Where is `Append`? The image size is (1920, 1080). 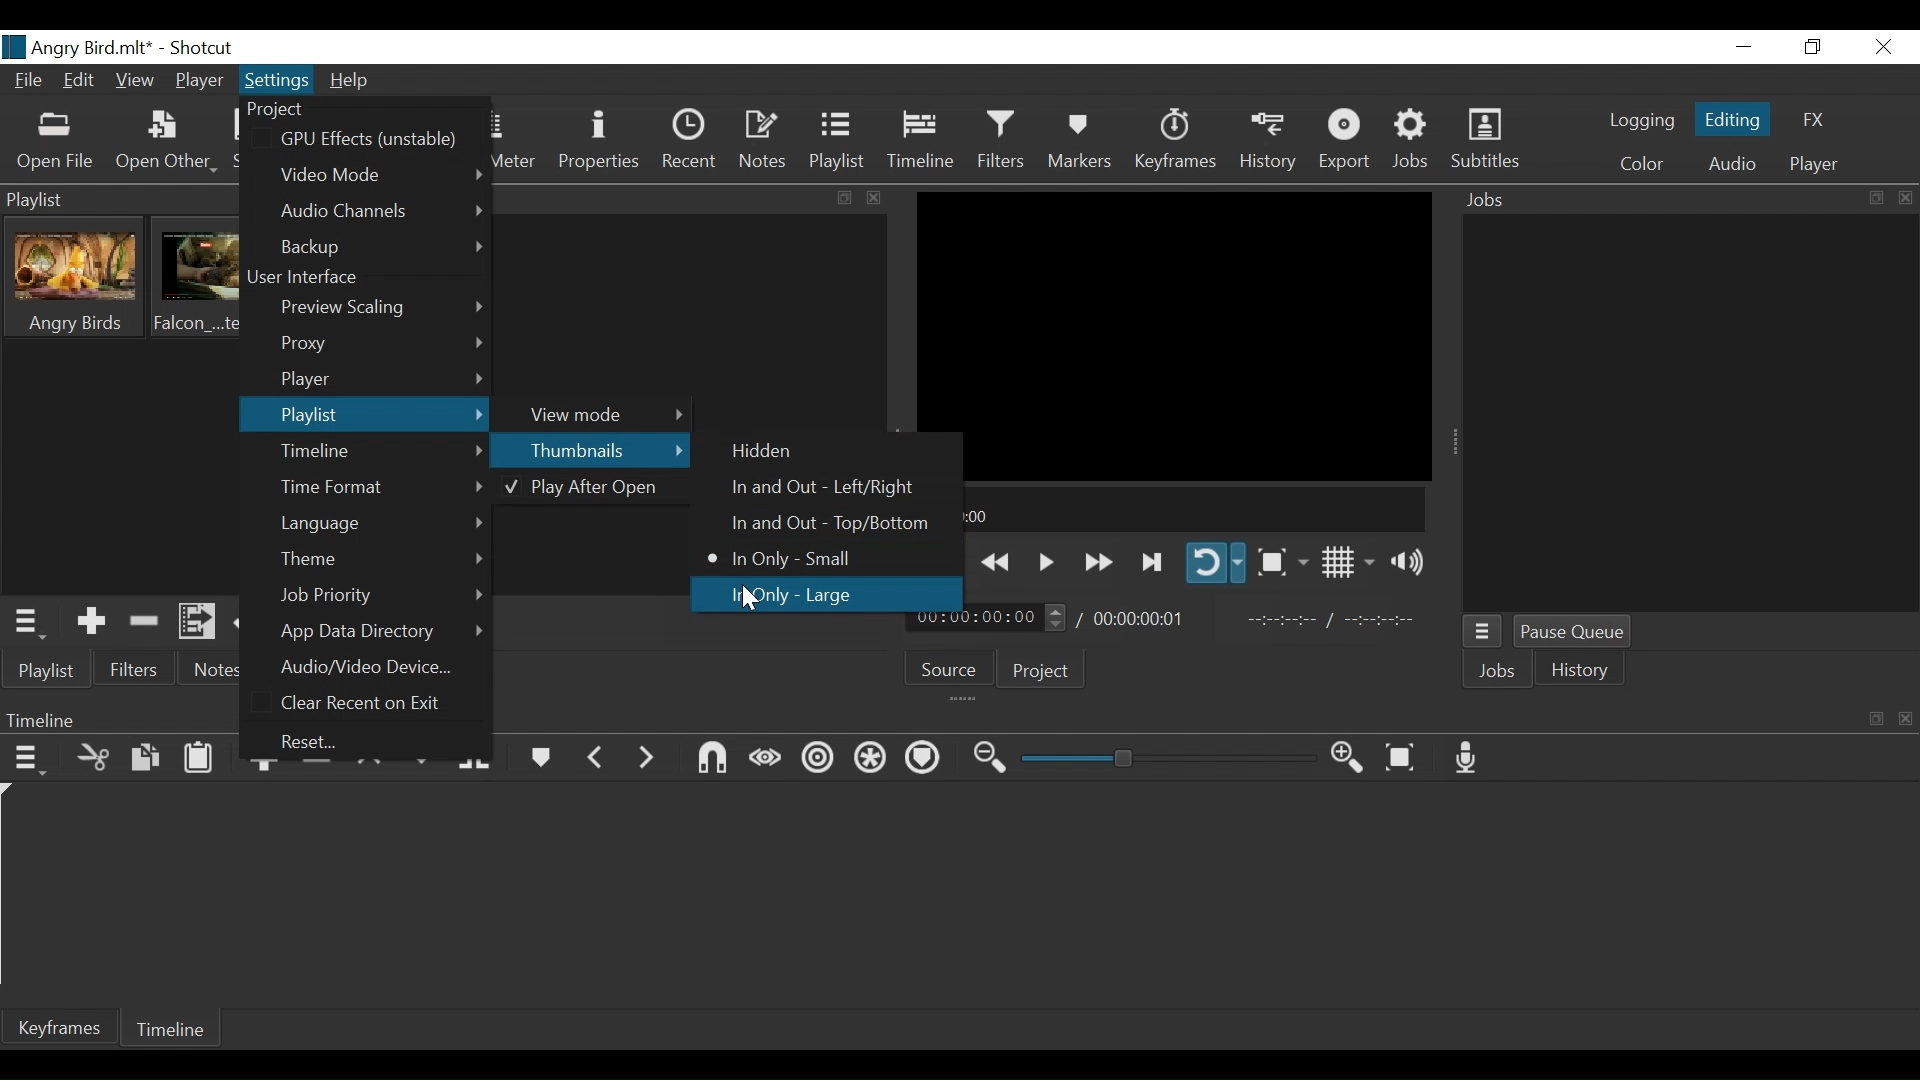
Append is located at coordinates (266, 769).